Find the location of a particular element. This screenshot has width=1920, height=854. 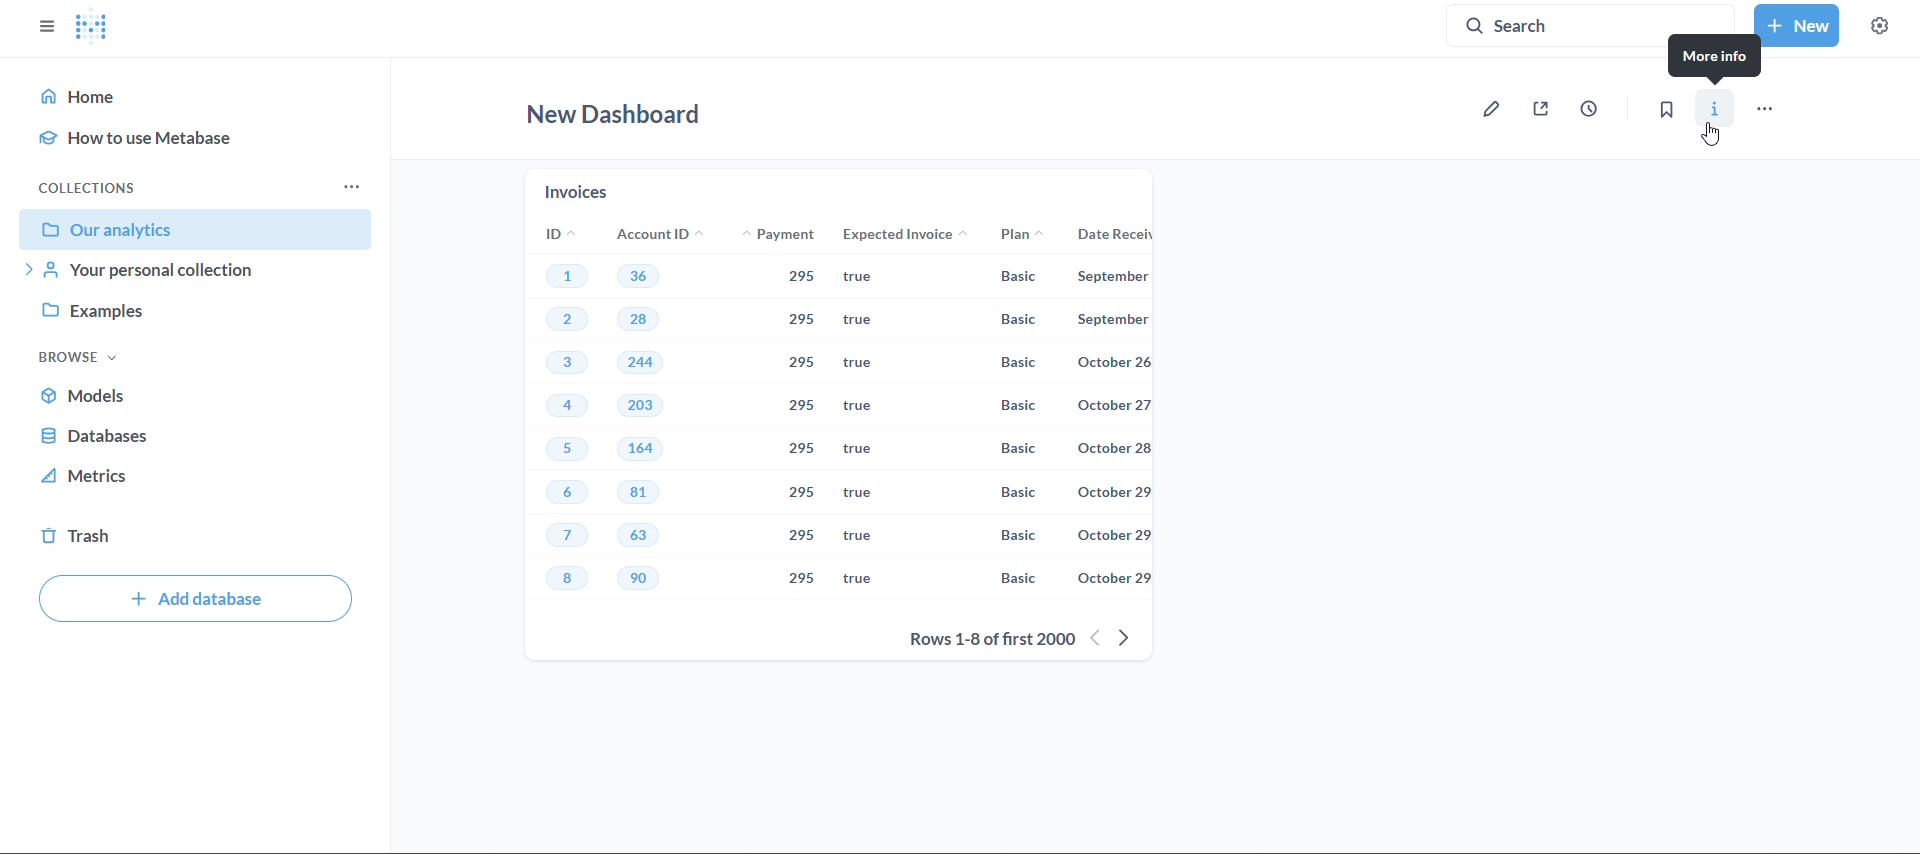

203 is located at coordinates (644, 407).